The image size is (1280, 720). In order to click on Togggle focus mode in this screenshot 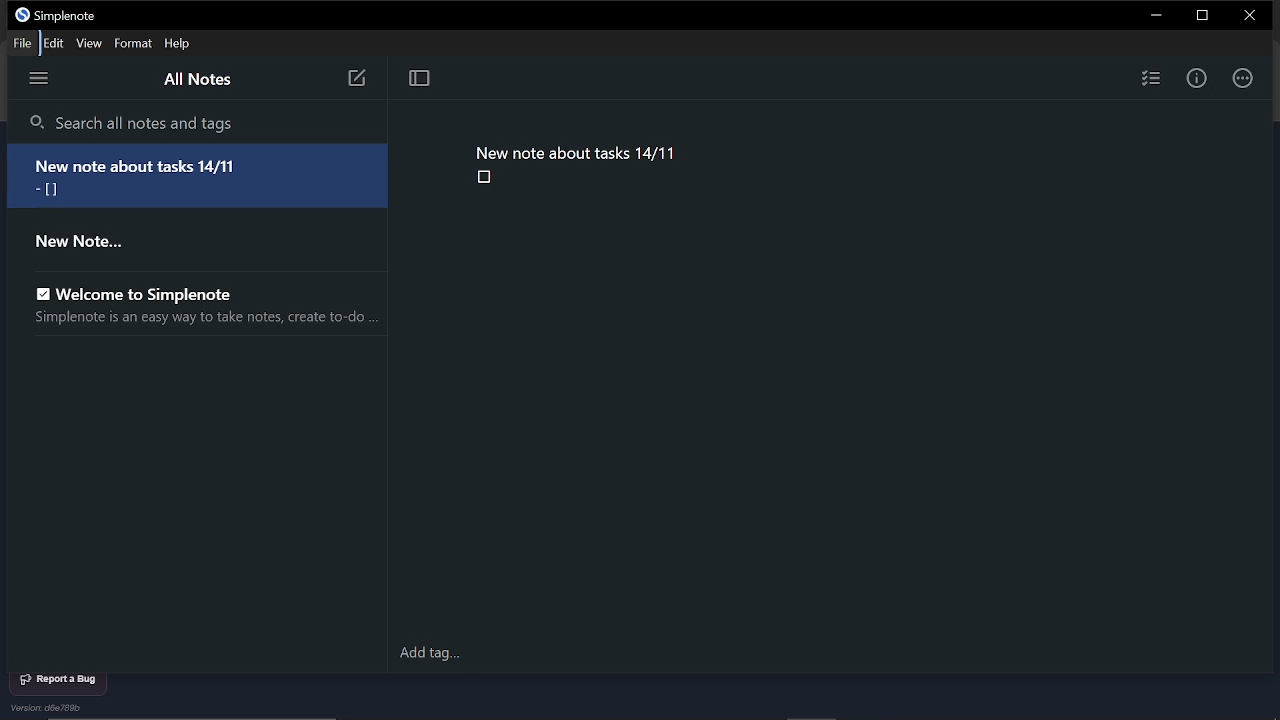, I will do `click(421, 79)`.